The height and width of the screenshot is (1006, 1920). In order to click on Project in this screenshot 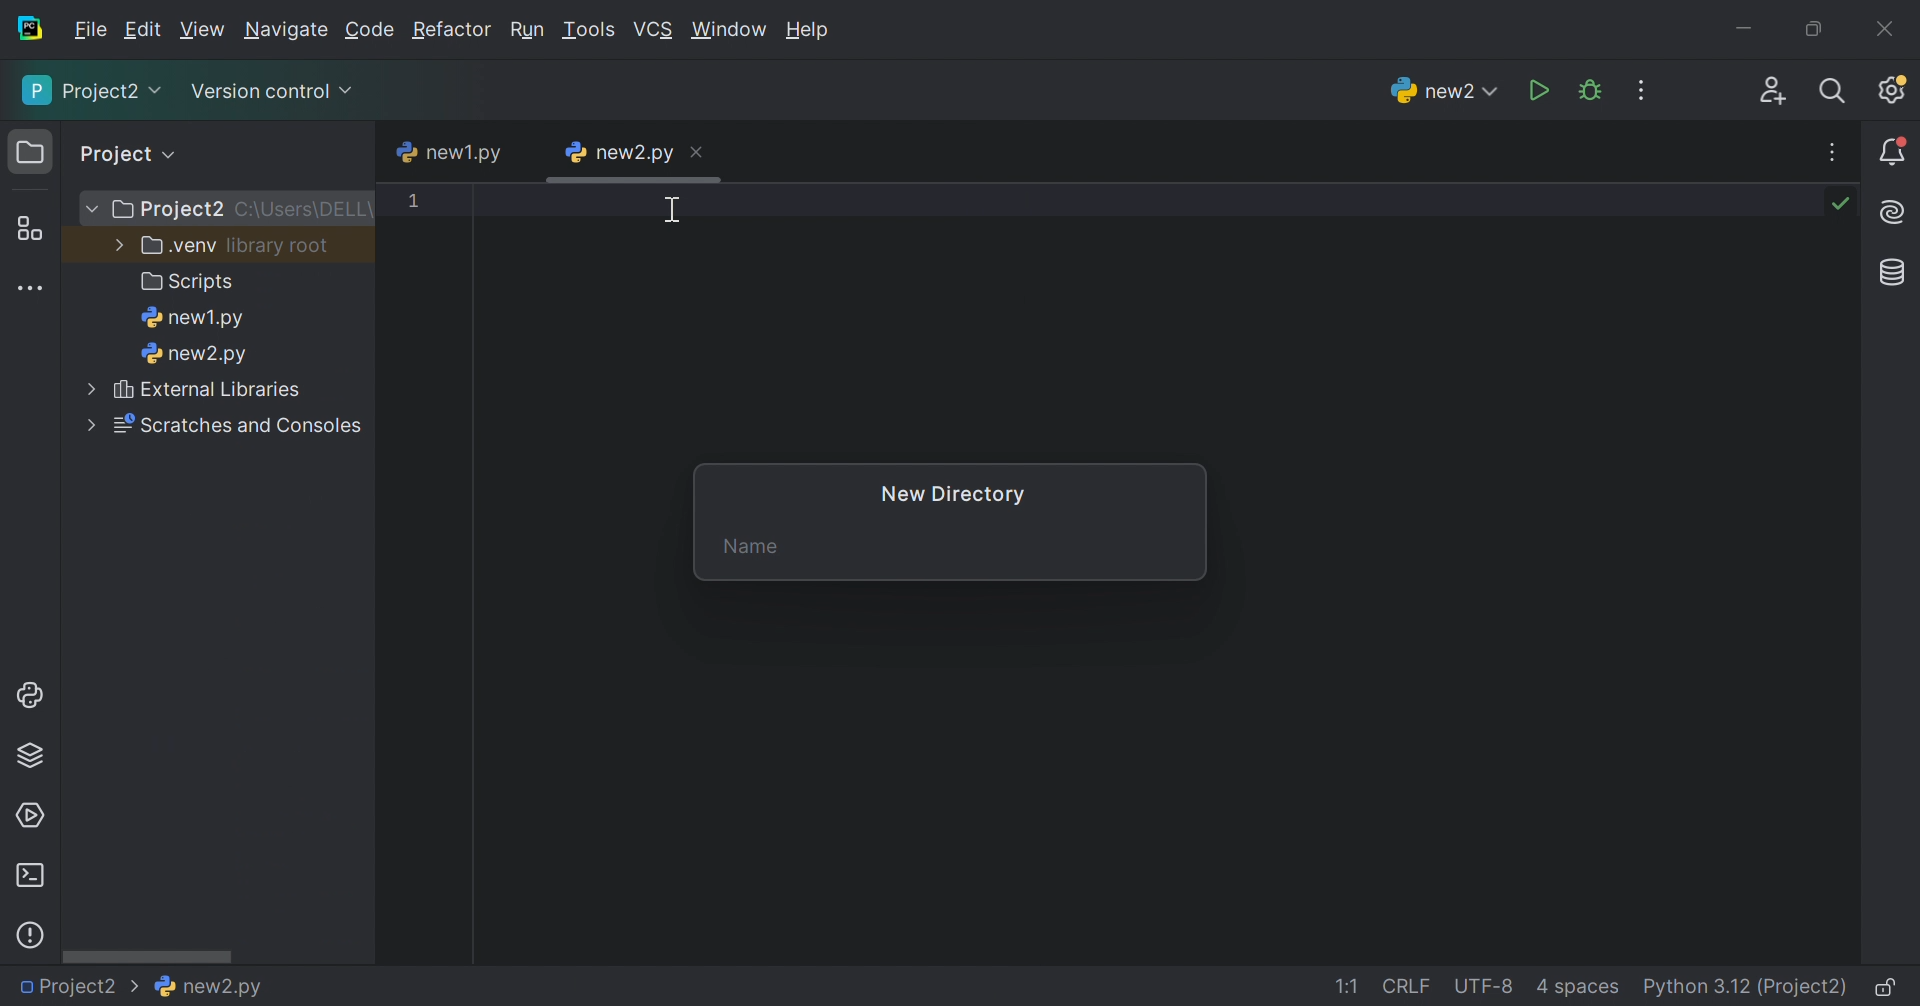, I will do `click(130, 151)`.